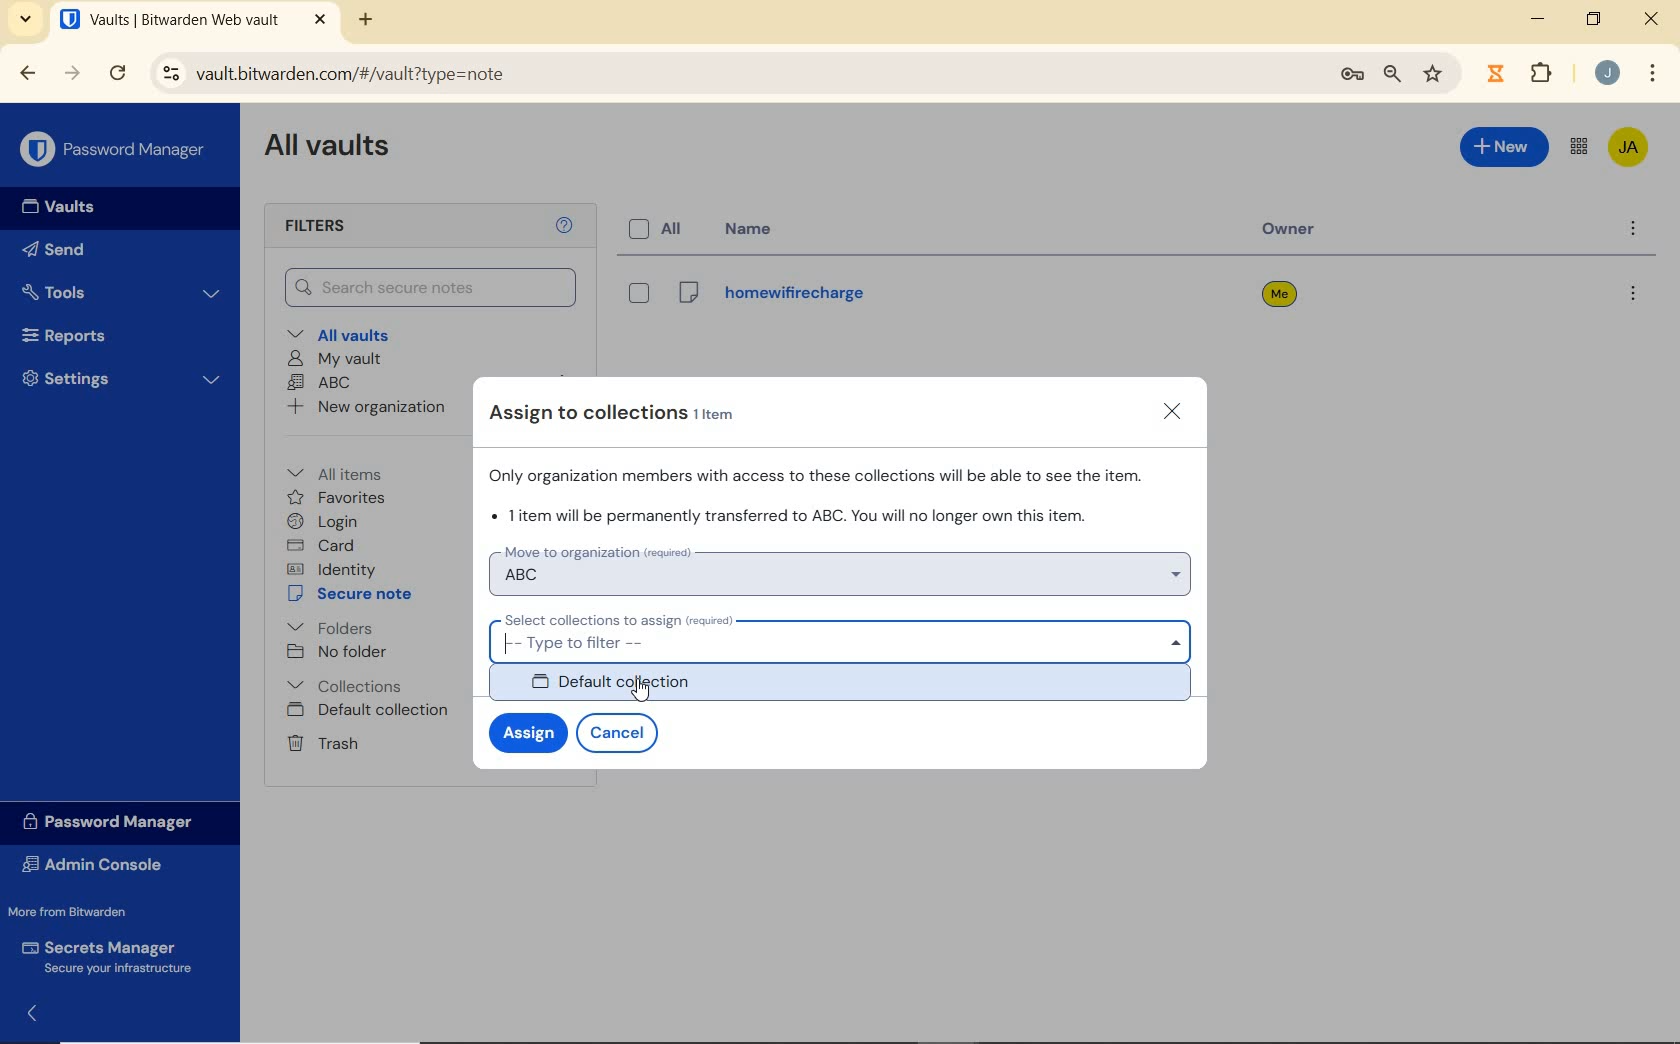 The image size is (1680, 1044). Describe the element at coordinates (842, 568) in the screenshot. I see `move to organization` at that location.